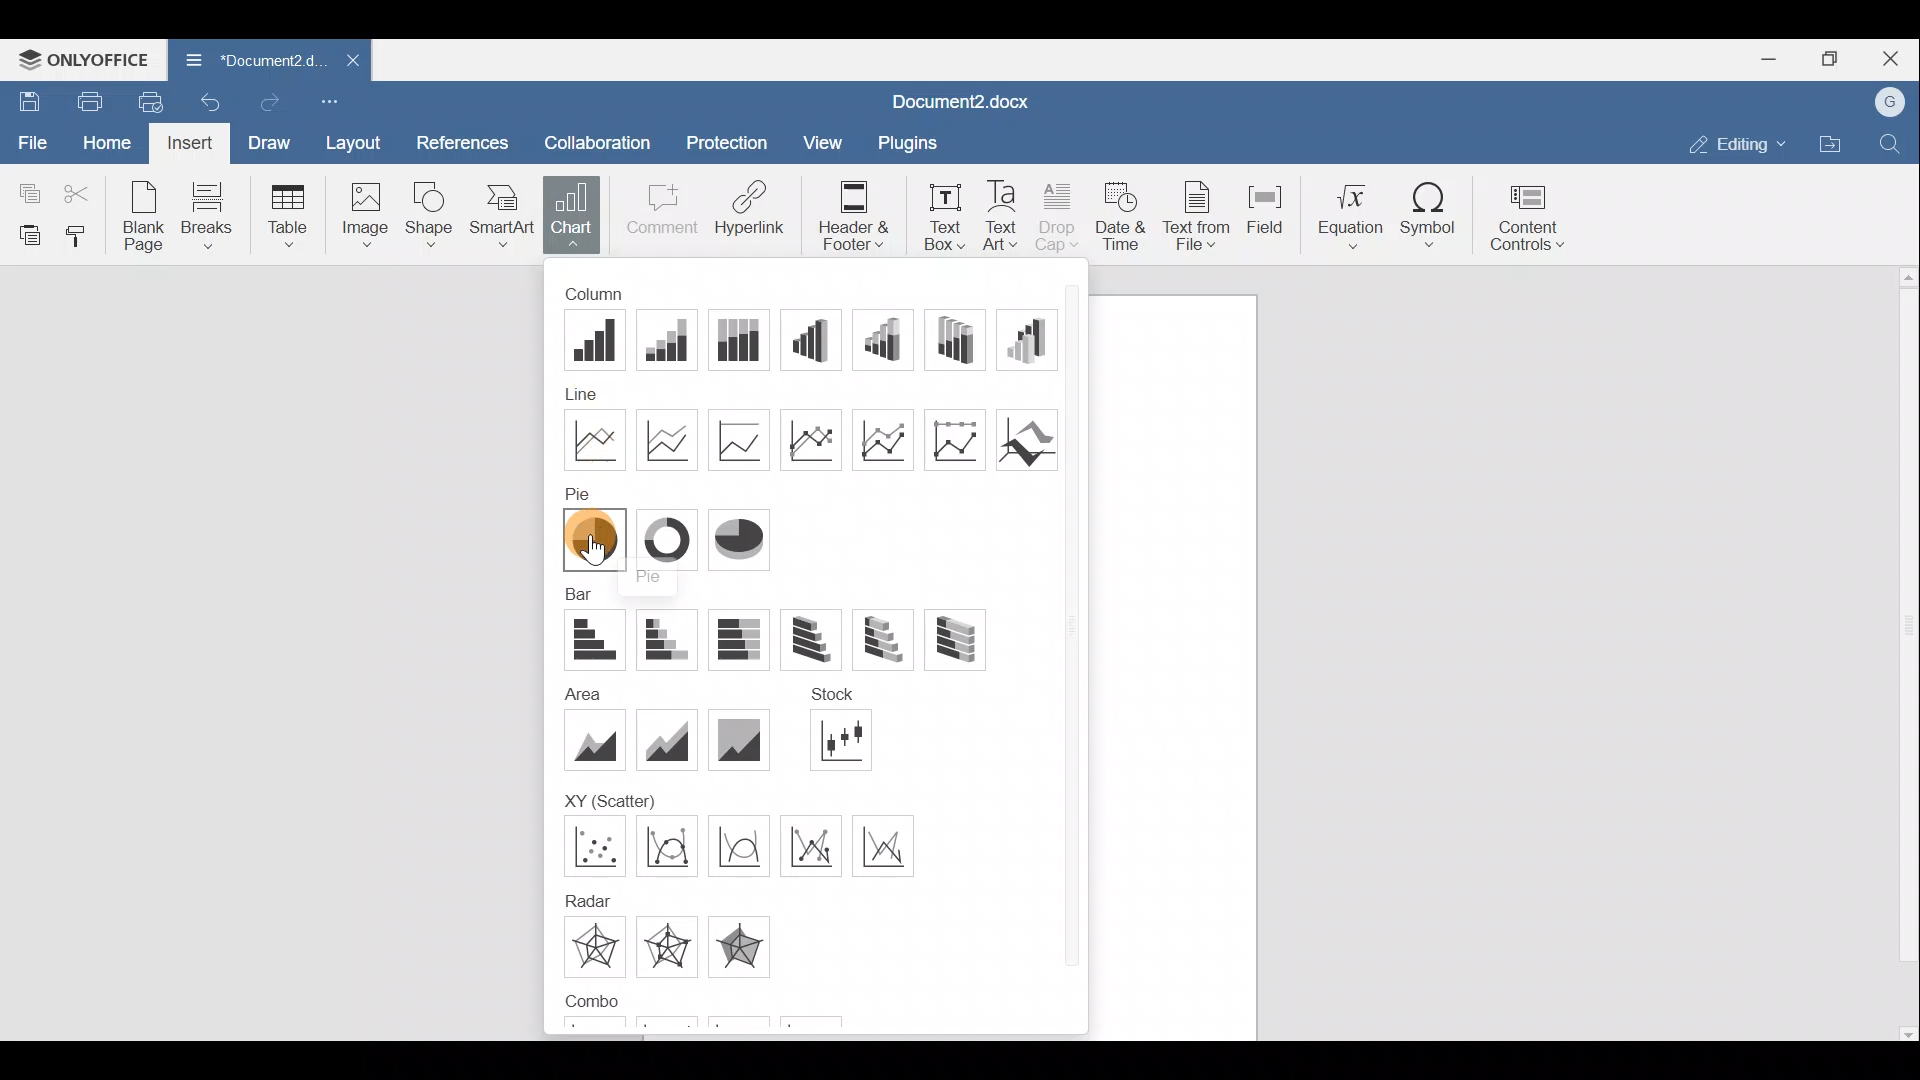 The image size is (1920, 1080). What do you see at coordinates (1075, 650) in the screenshot?
I see `Scroll bar` at bounding box center [1075, 650].